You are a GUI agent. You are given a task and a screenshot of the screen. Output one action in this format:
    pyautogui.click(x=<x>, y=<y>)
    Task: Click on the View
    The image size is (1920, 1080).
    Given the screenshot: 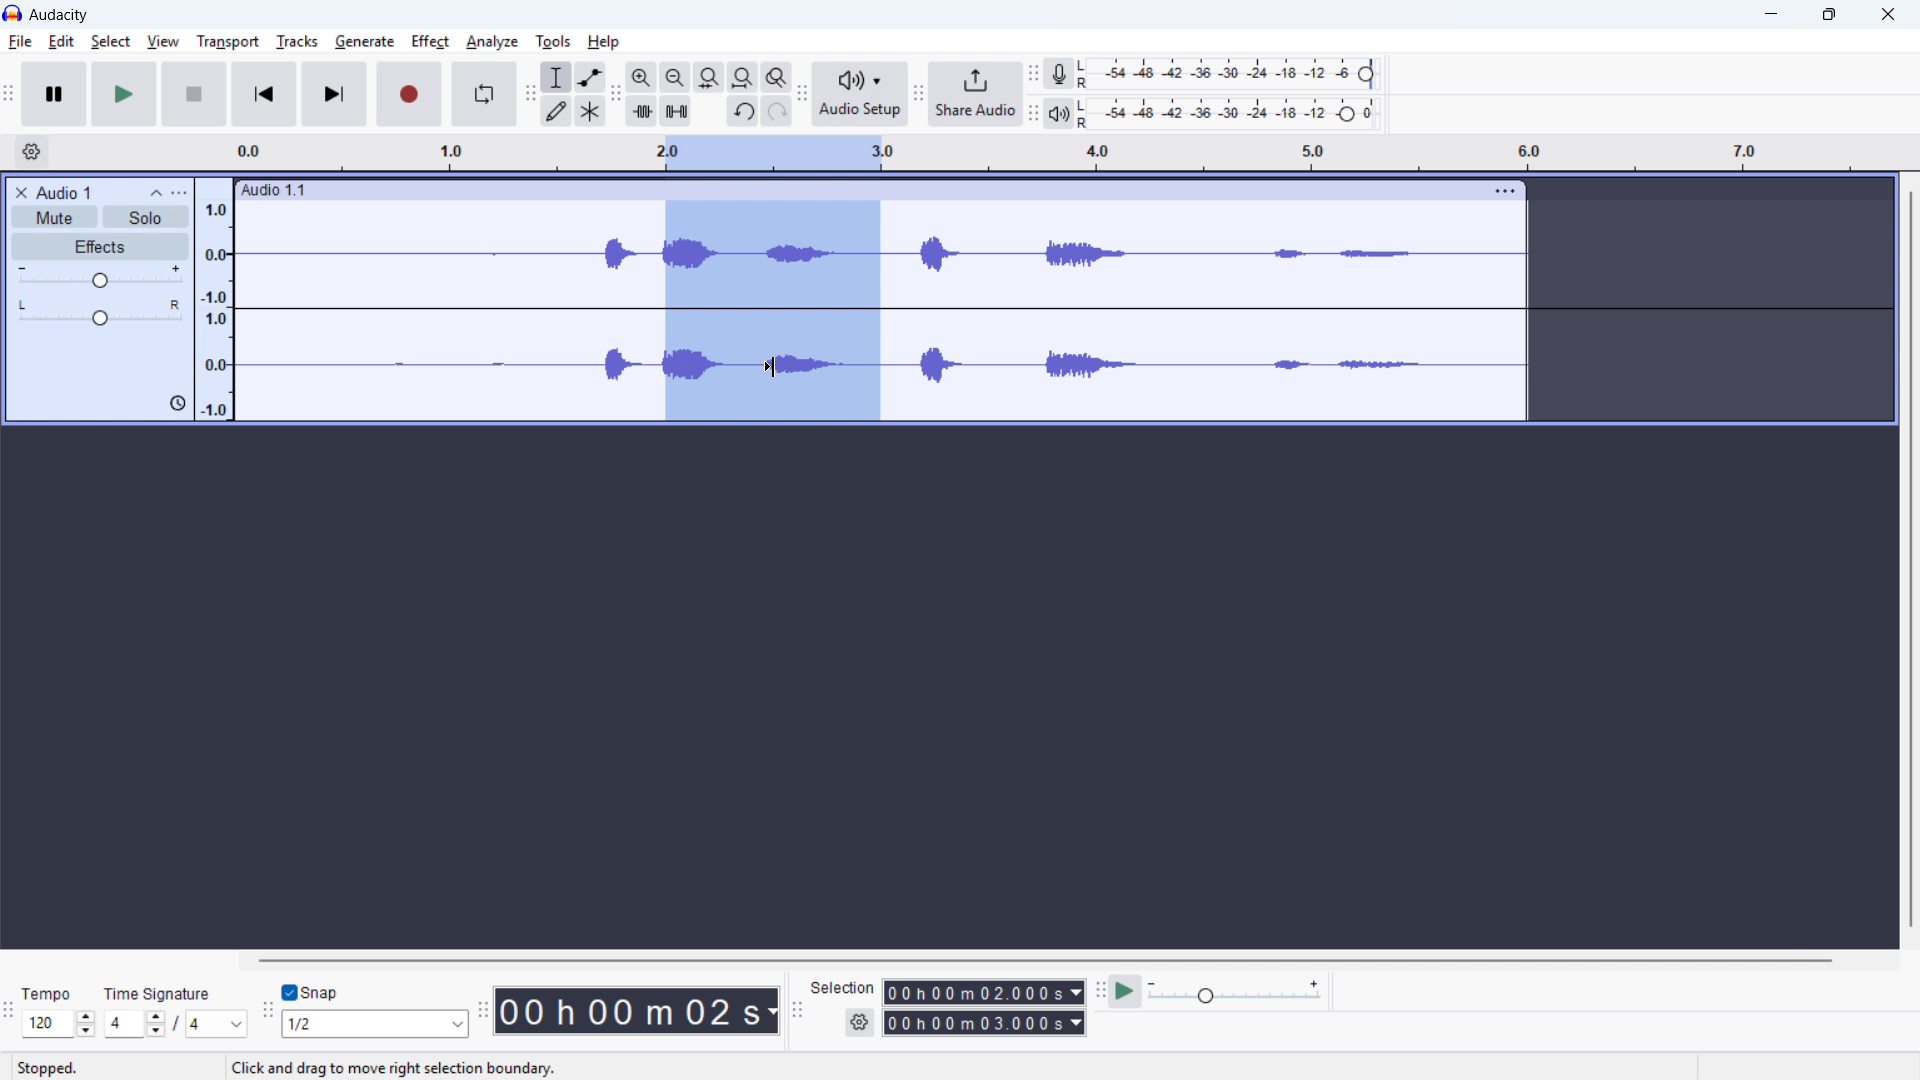 What is the action you would take?
    pyautogui.click(x=162, y=42)
    